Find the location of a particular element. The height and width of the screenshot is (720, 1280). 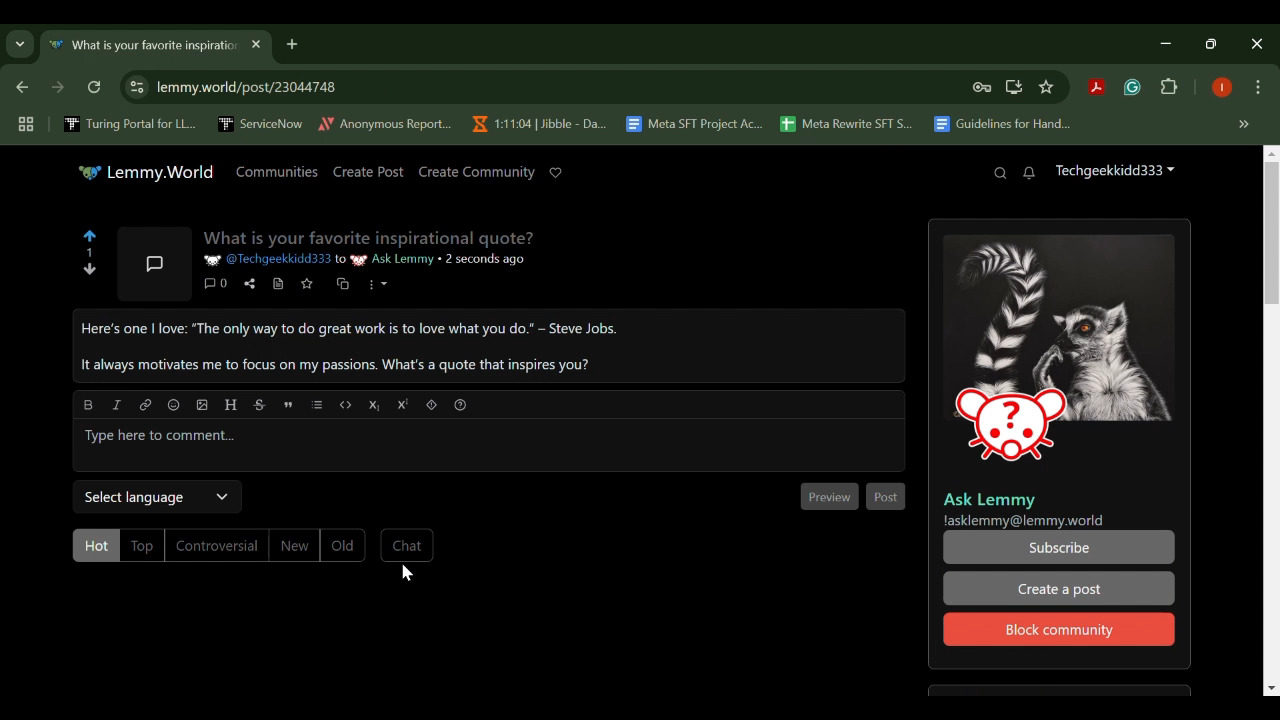

italic is located at coordinates (115, 404).